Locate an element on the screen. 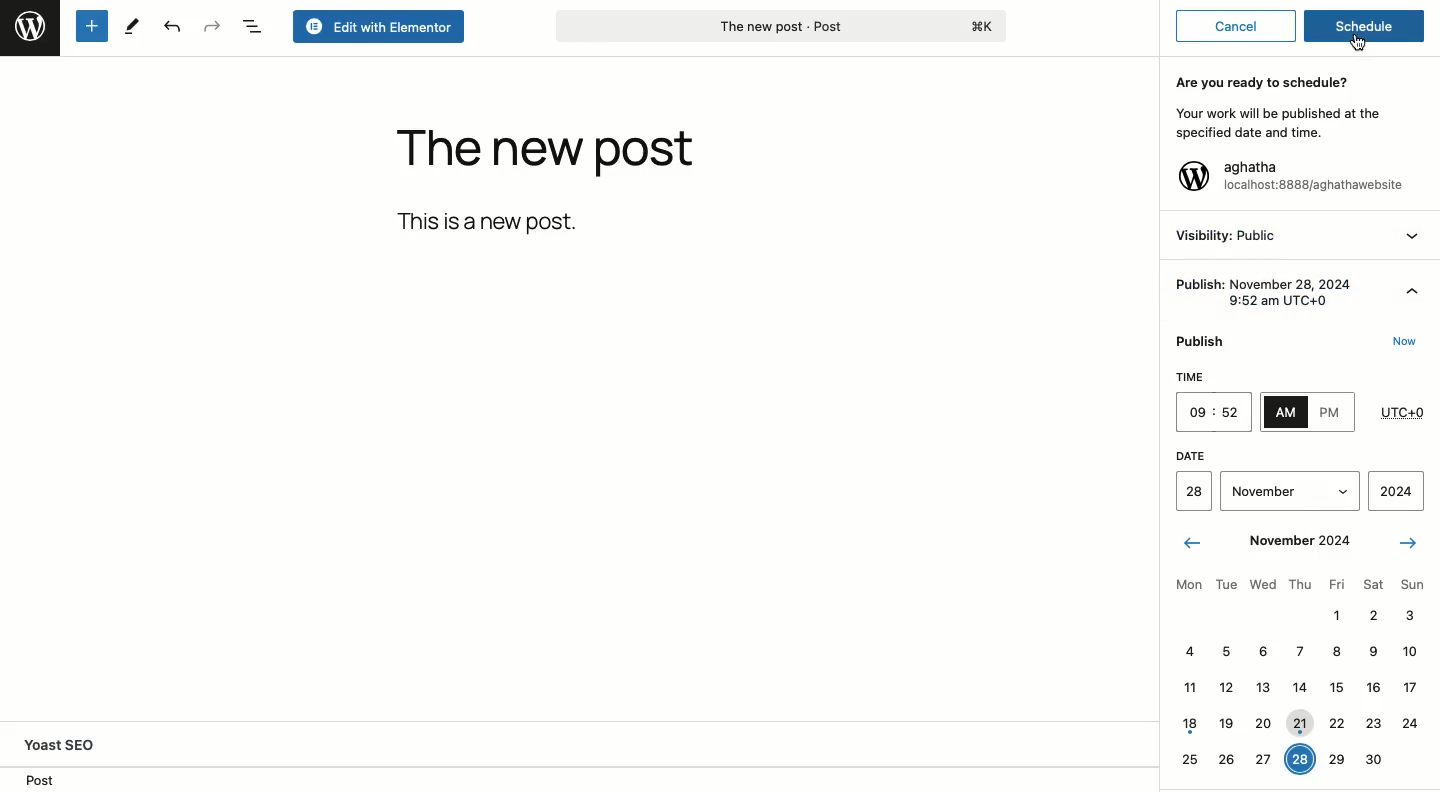  7 is located at coordinates (1297, 649).